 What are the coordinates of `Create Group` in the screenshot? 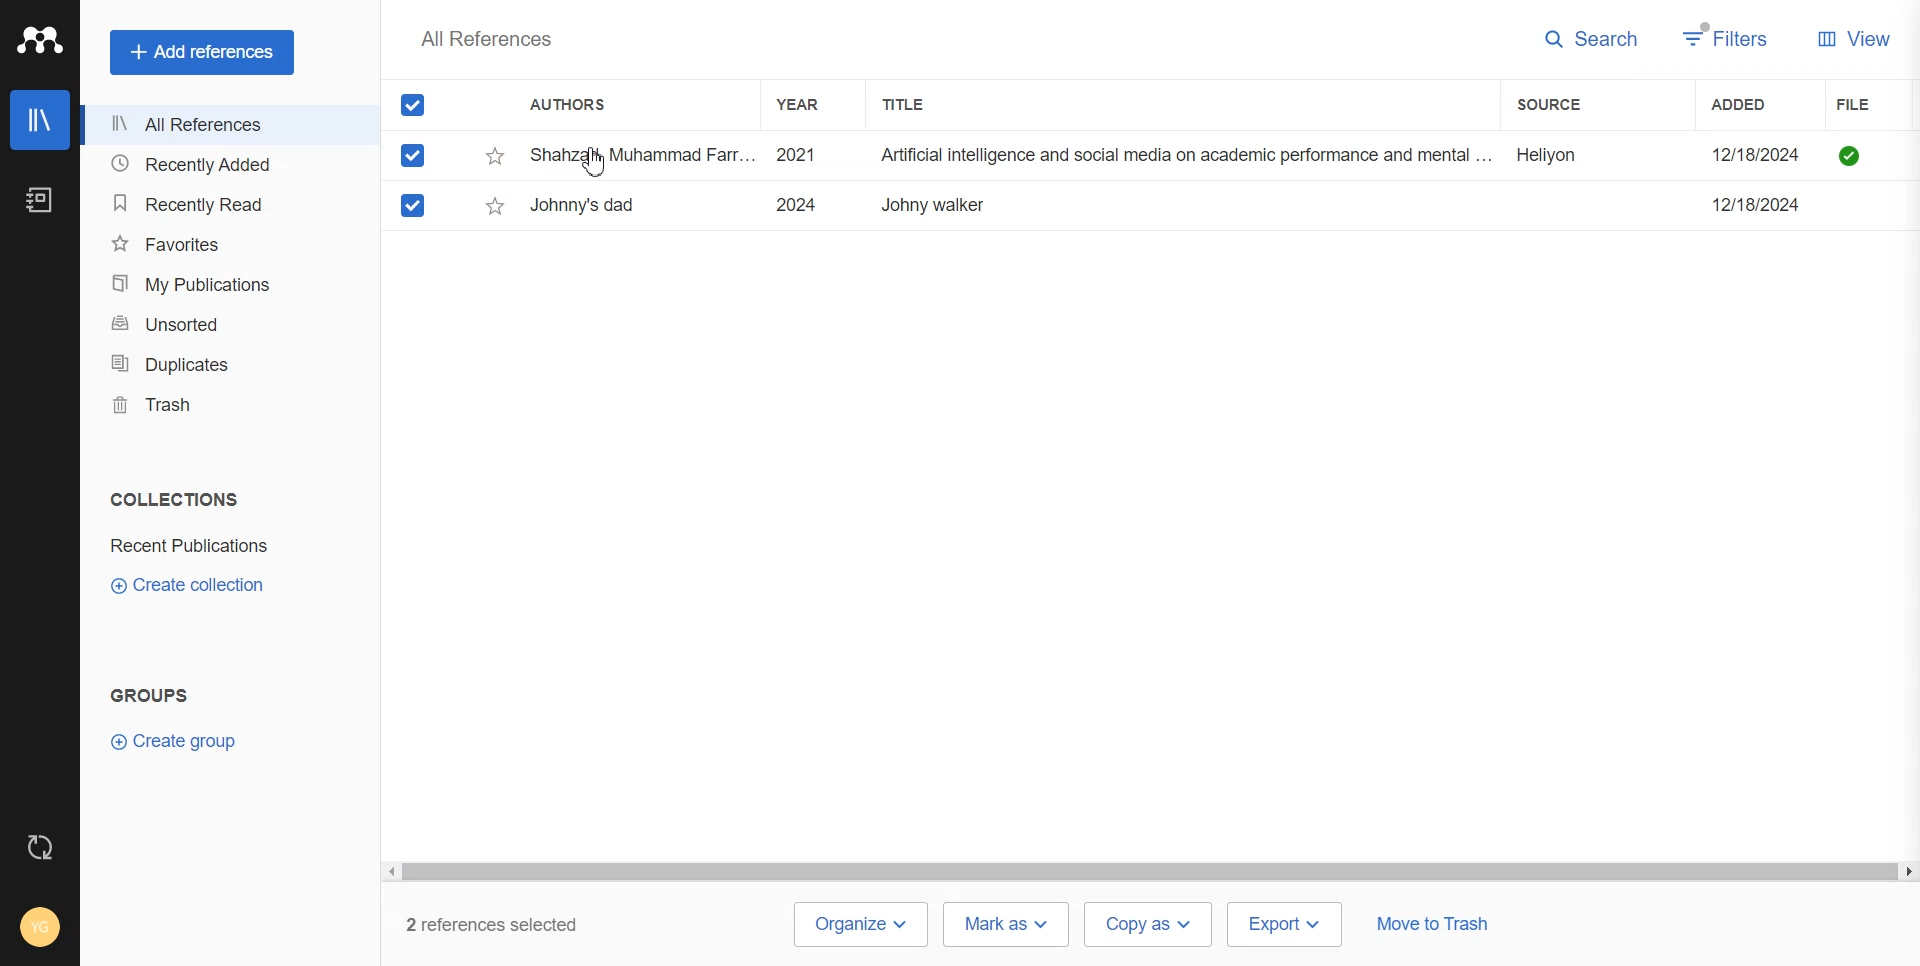 It's located at (183, 740).